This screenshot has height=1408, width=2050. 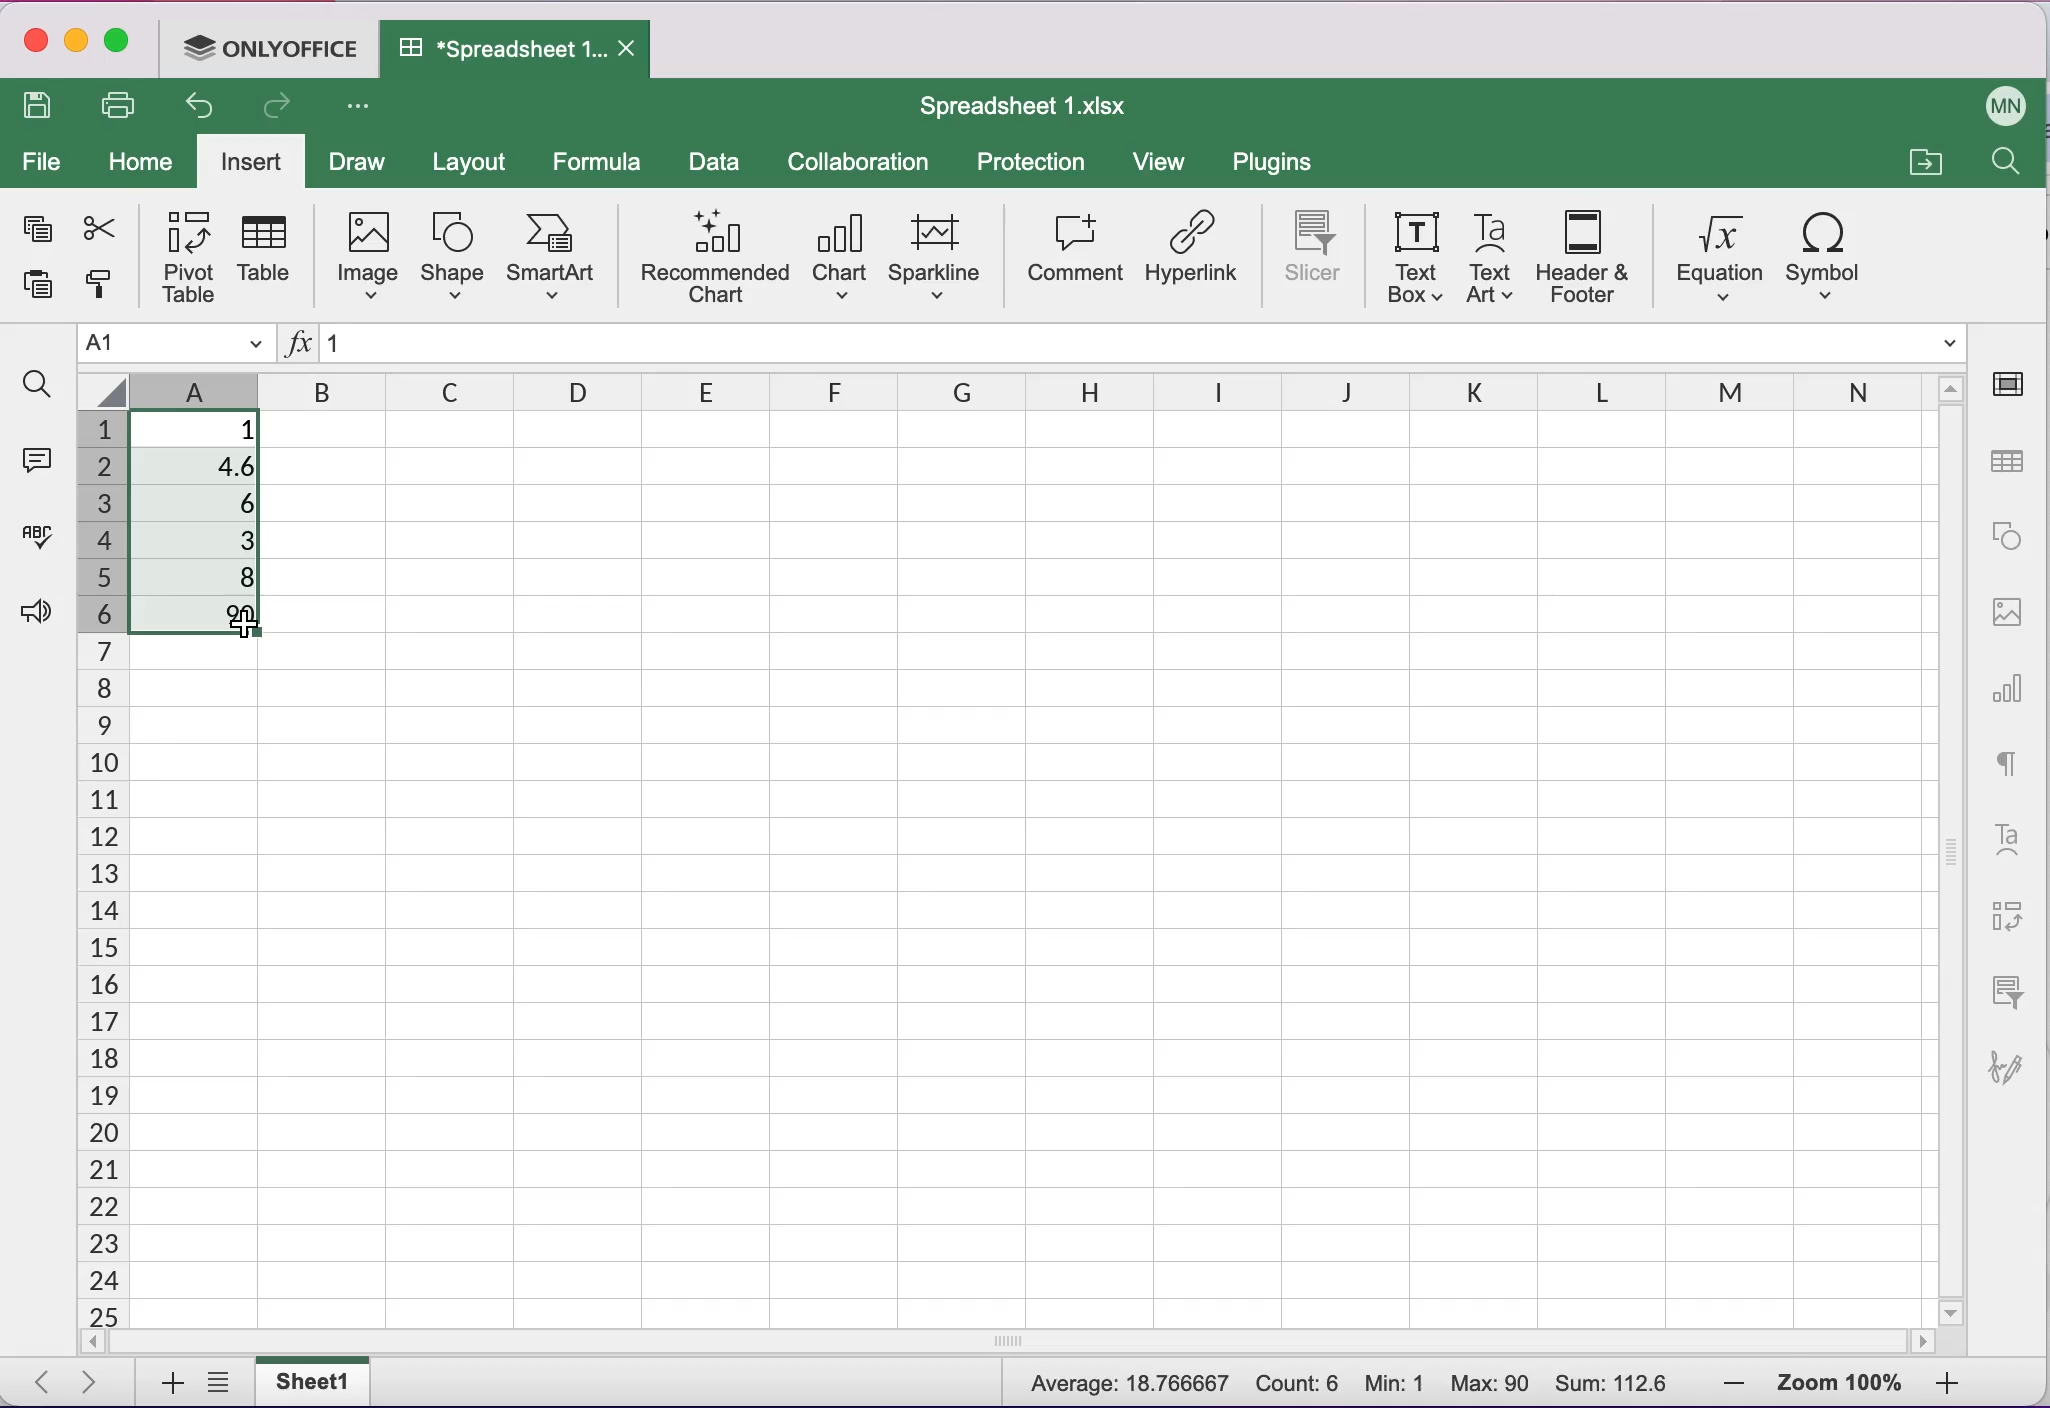 What do you see at coordinates (182, 256) in the screenshot?
I see `pivot table` at bounding box center [182, 256].